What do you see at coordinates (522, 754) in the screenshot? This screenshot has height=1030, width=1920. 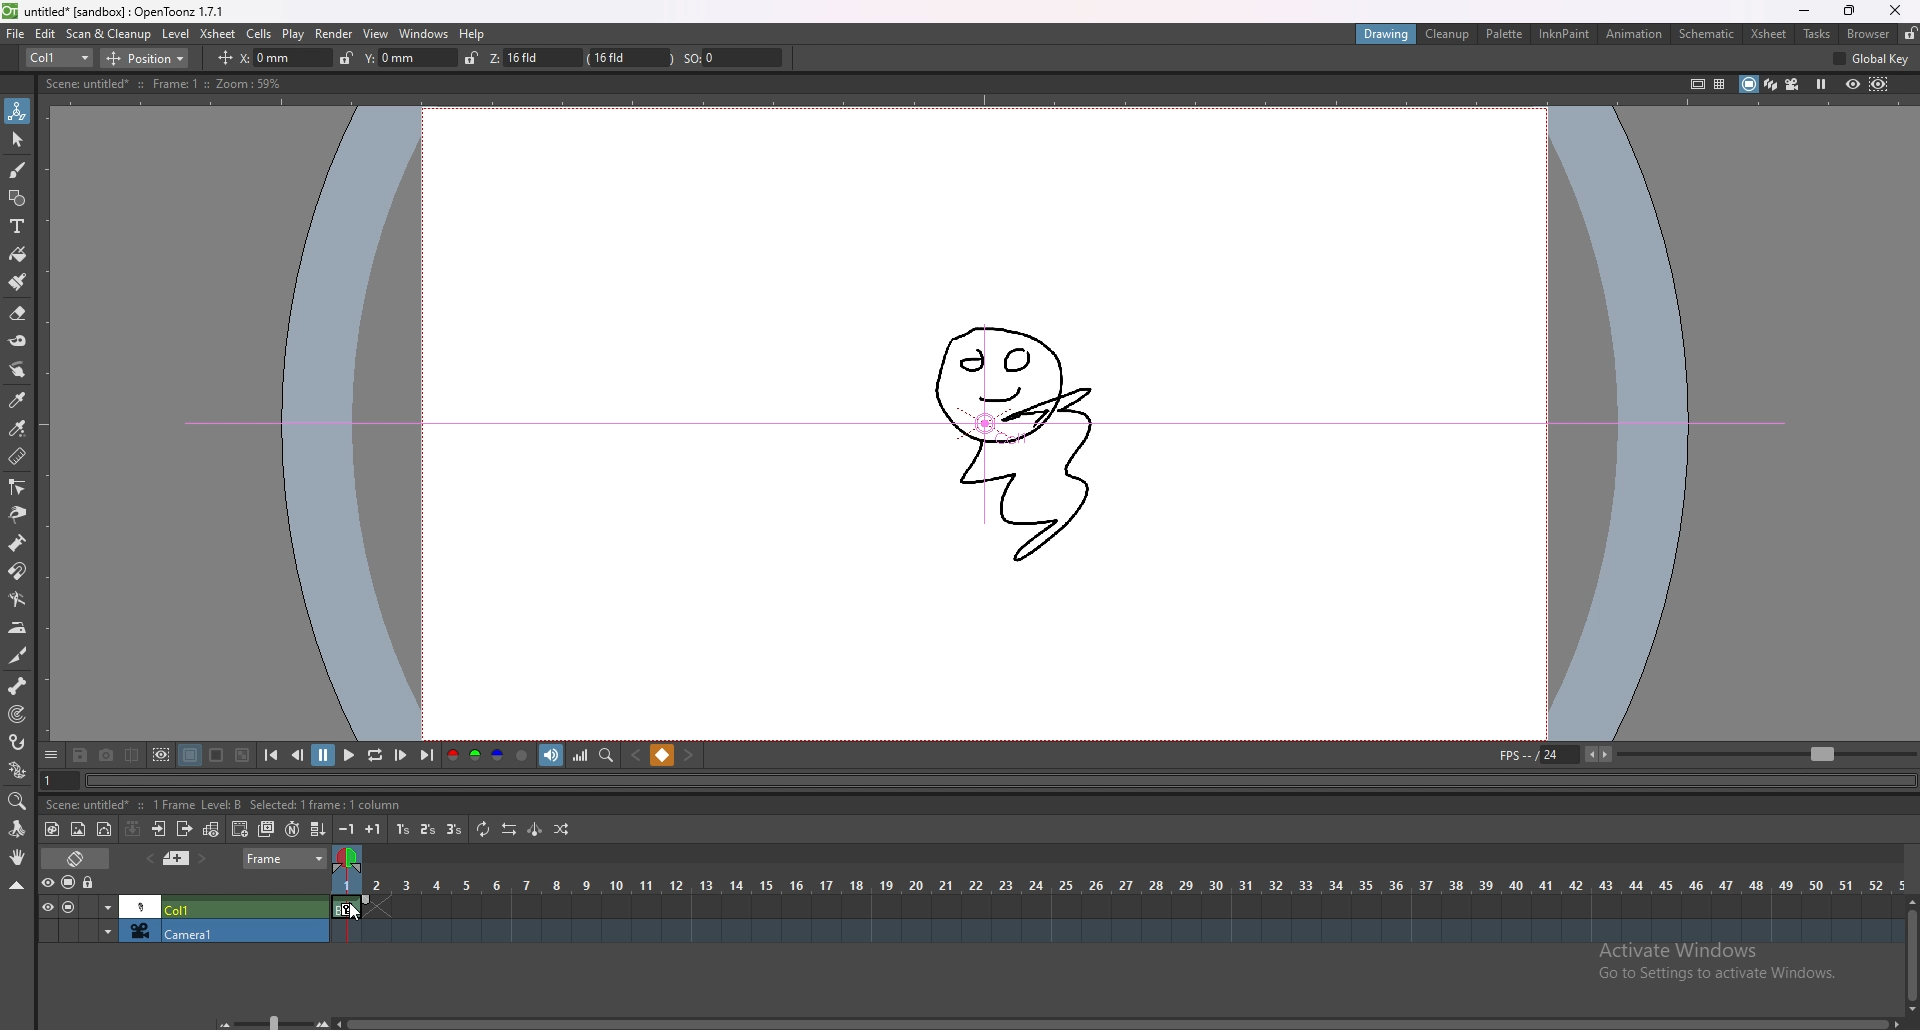 I see `alpha channel` at bounding box center [522, 754].